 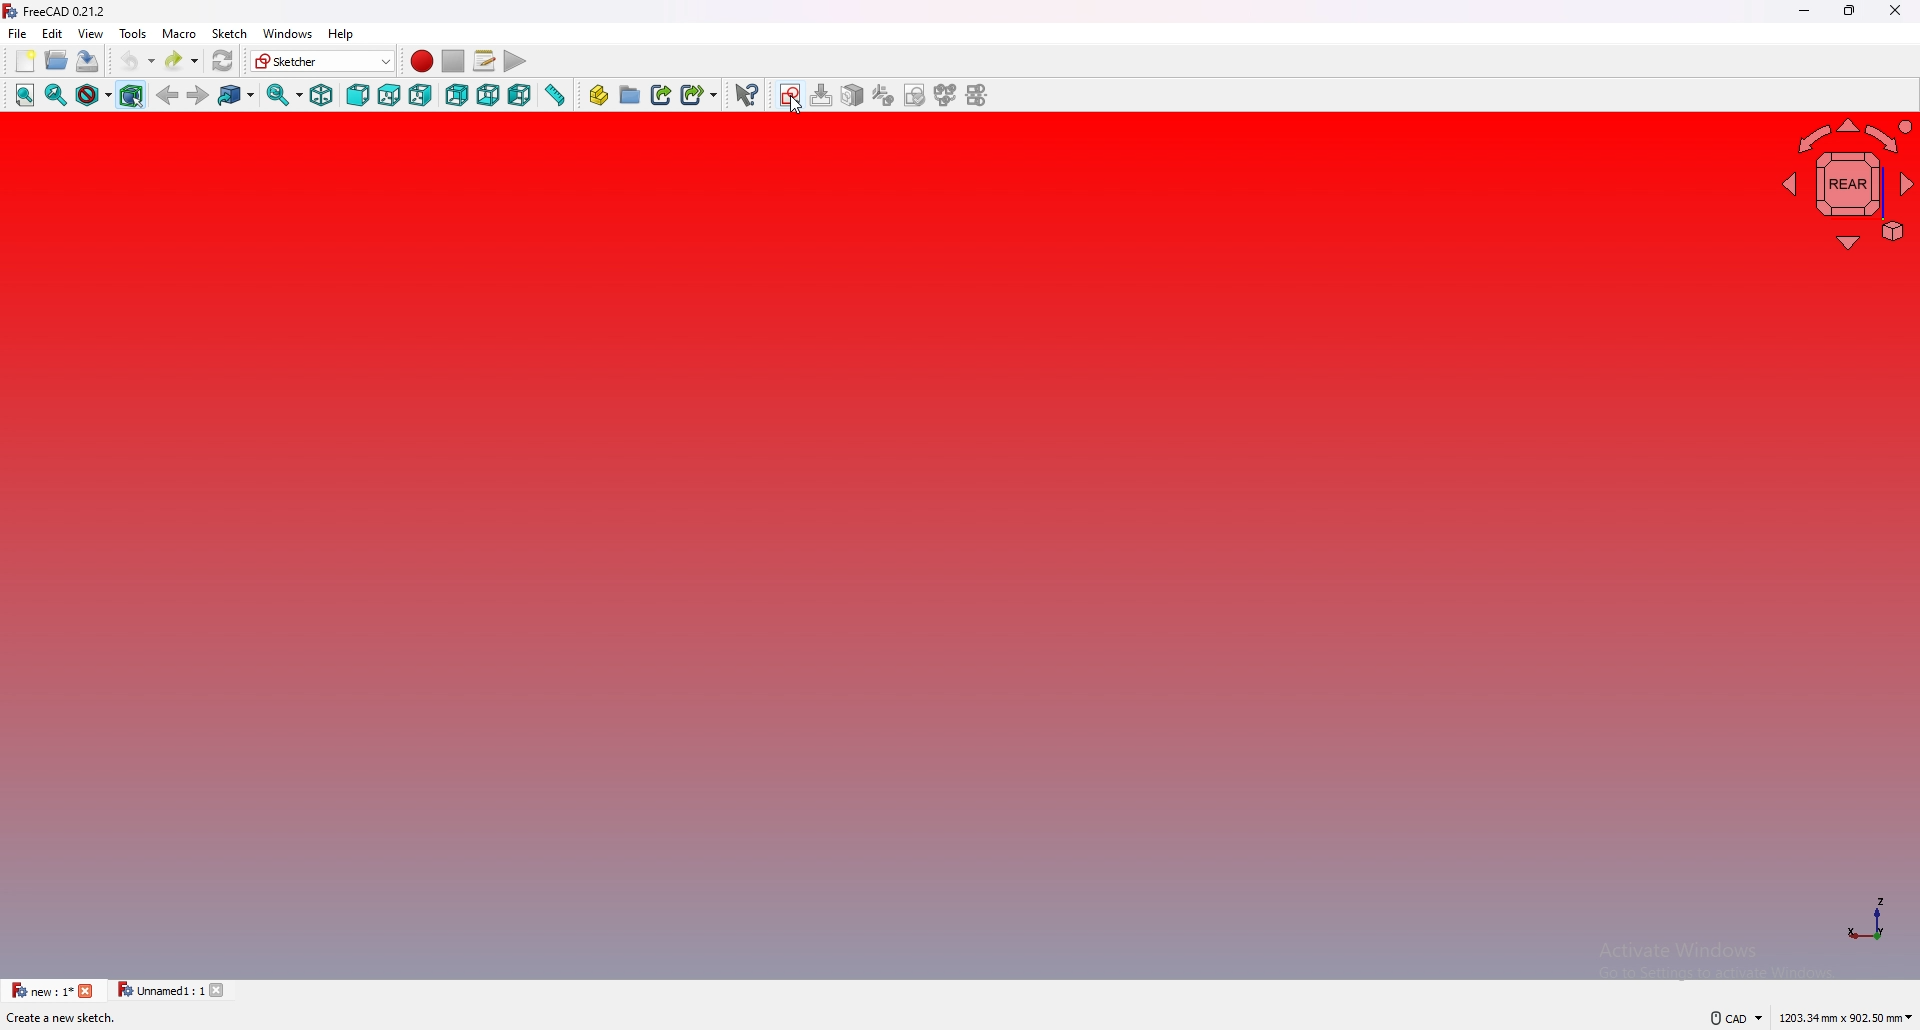 What do you see at coordinates (1730, 1017) in the screenshot?
I see `CAD` at bounding box center [1730, 1017].